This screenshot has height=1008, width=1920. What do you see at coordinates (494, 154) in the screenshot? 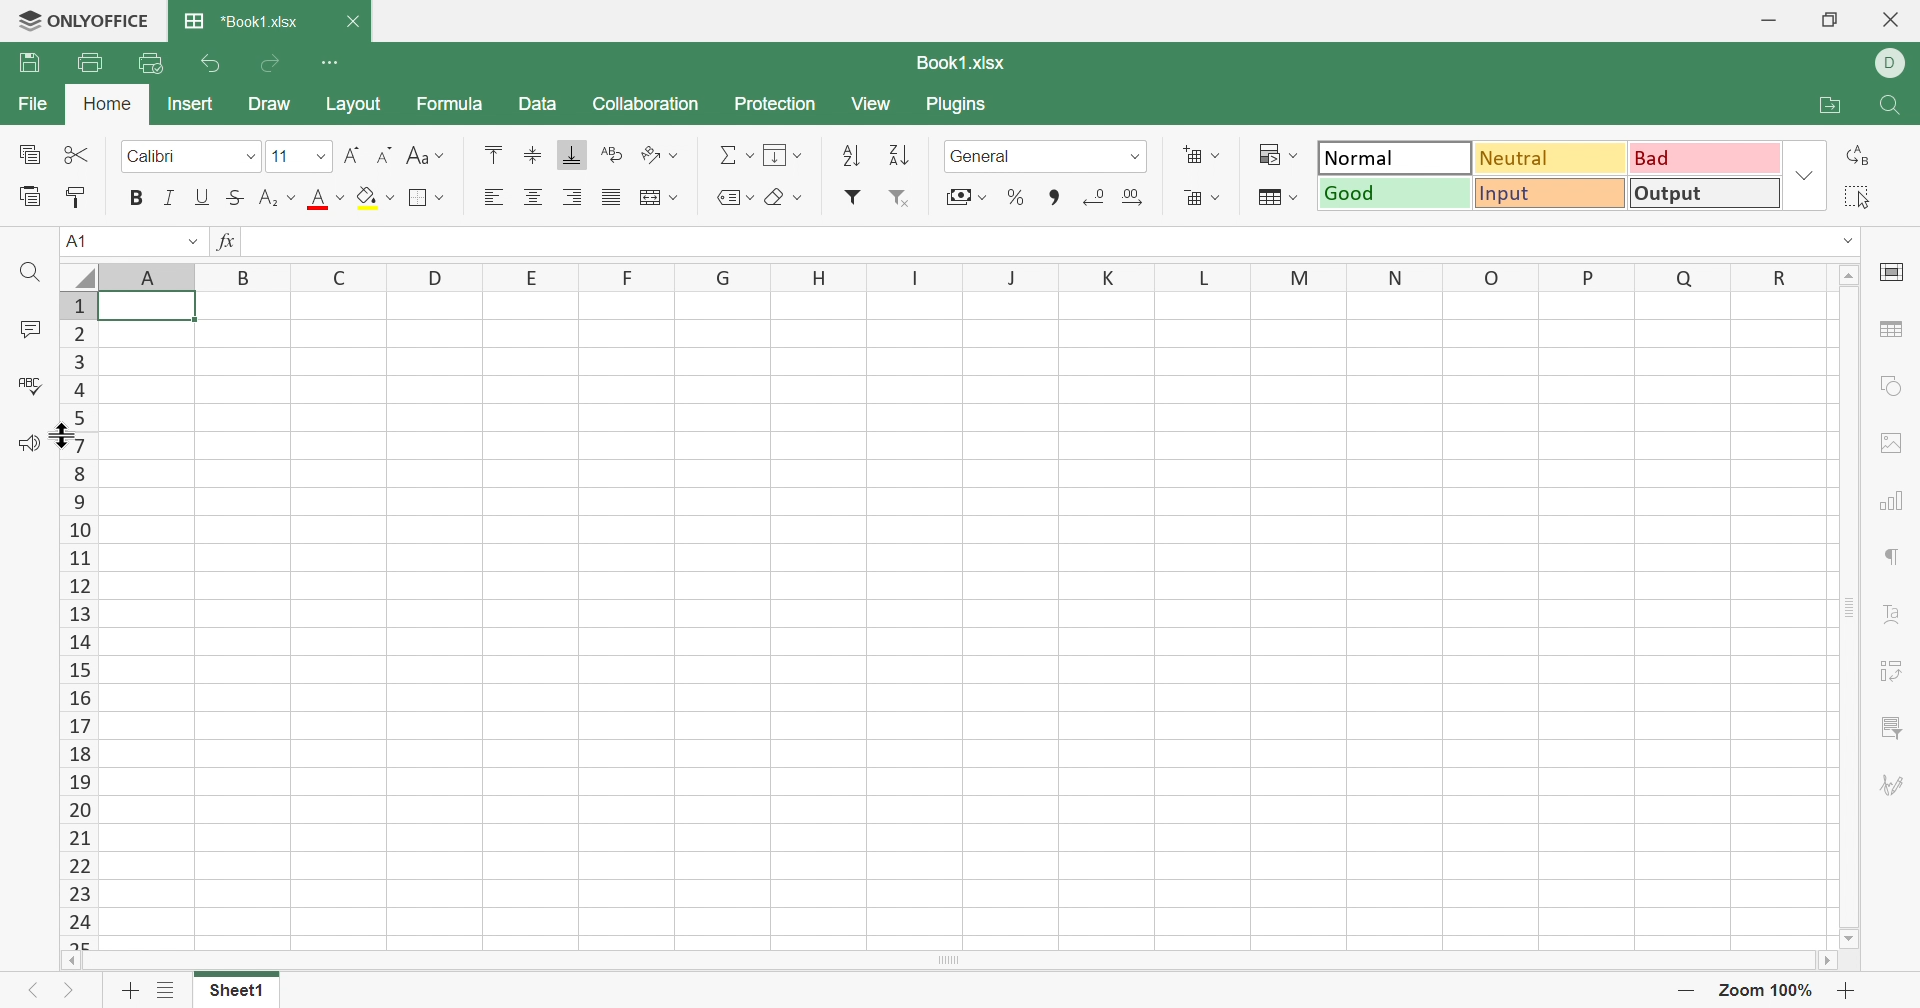
I see `Align Top` at bounding box center [494, 154].